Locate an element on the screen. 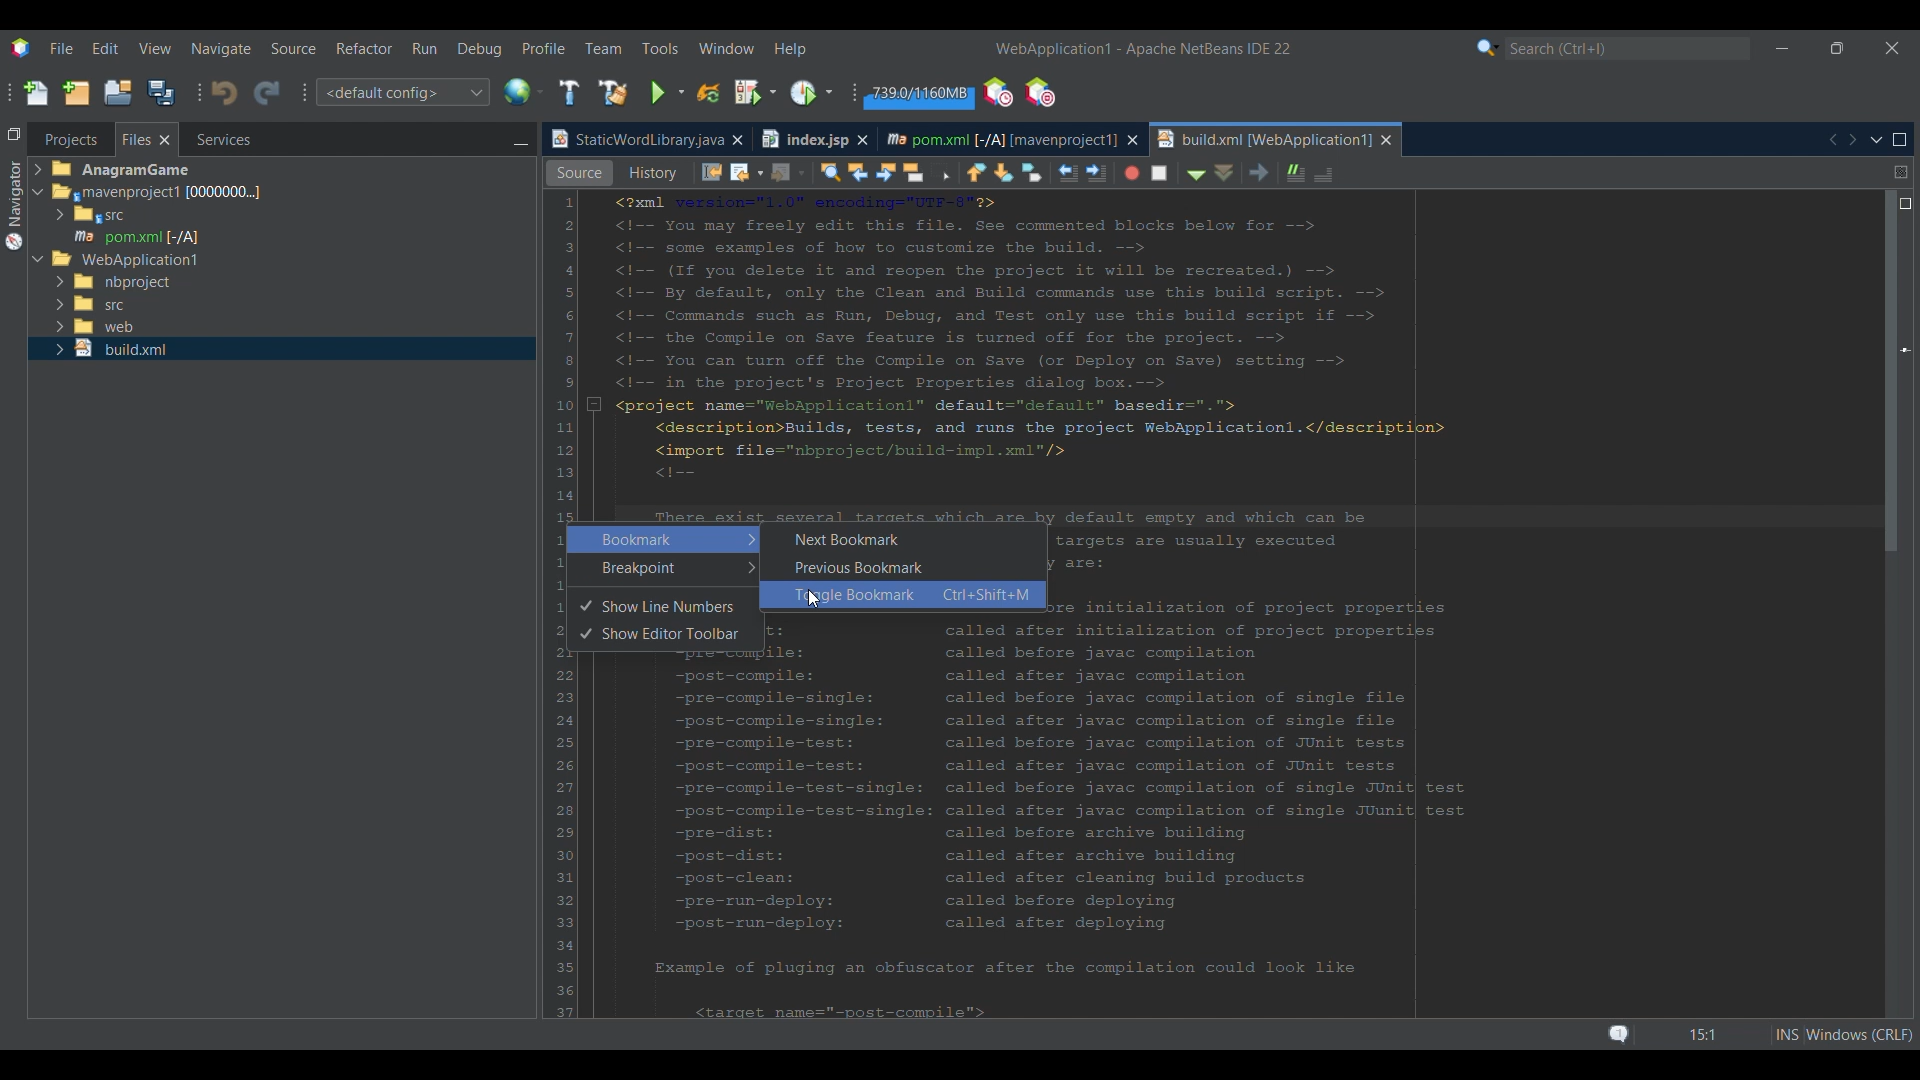 Image resolution: width=1920 pixels, height=1080 pixels. Window menu is located at coordinates (727, 48).